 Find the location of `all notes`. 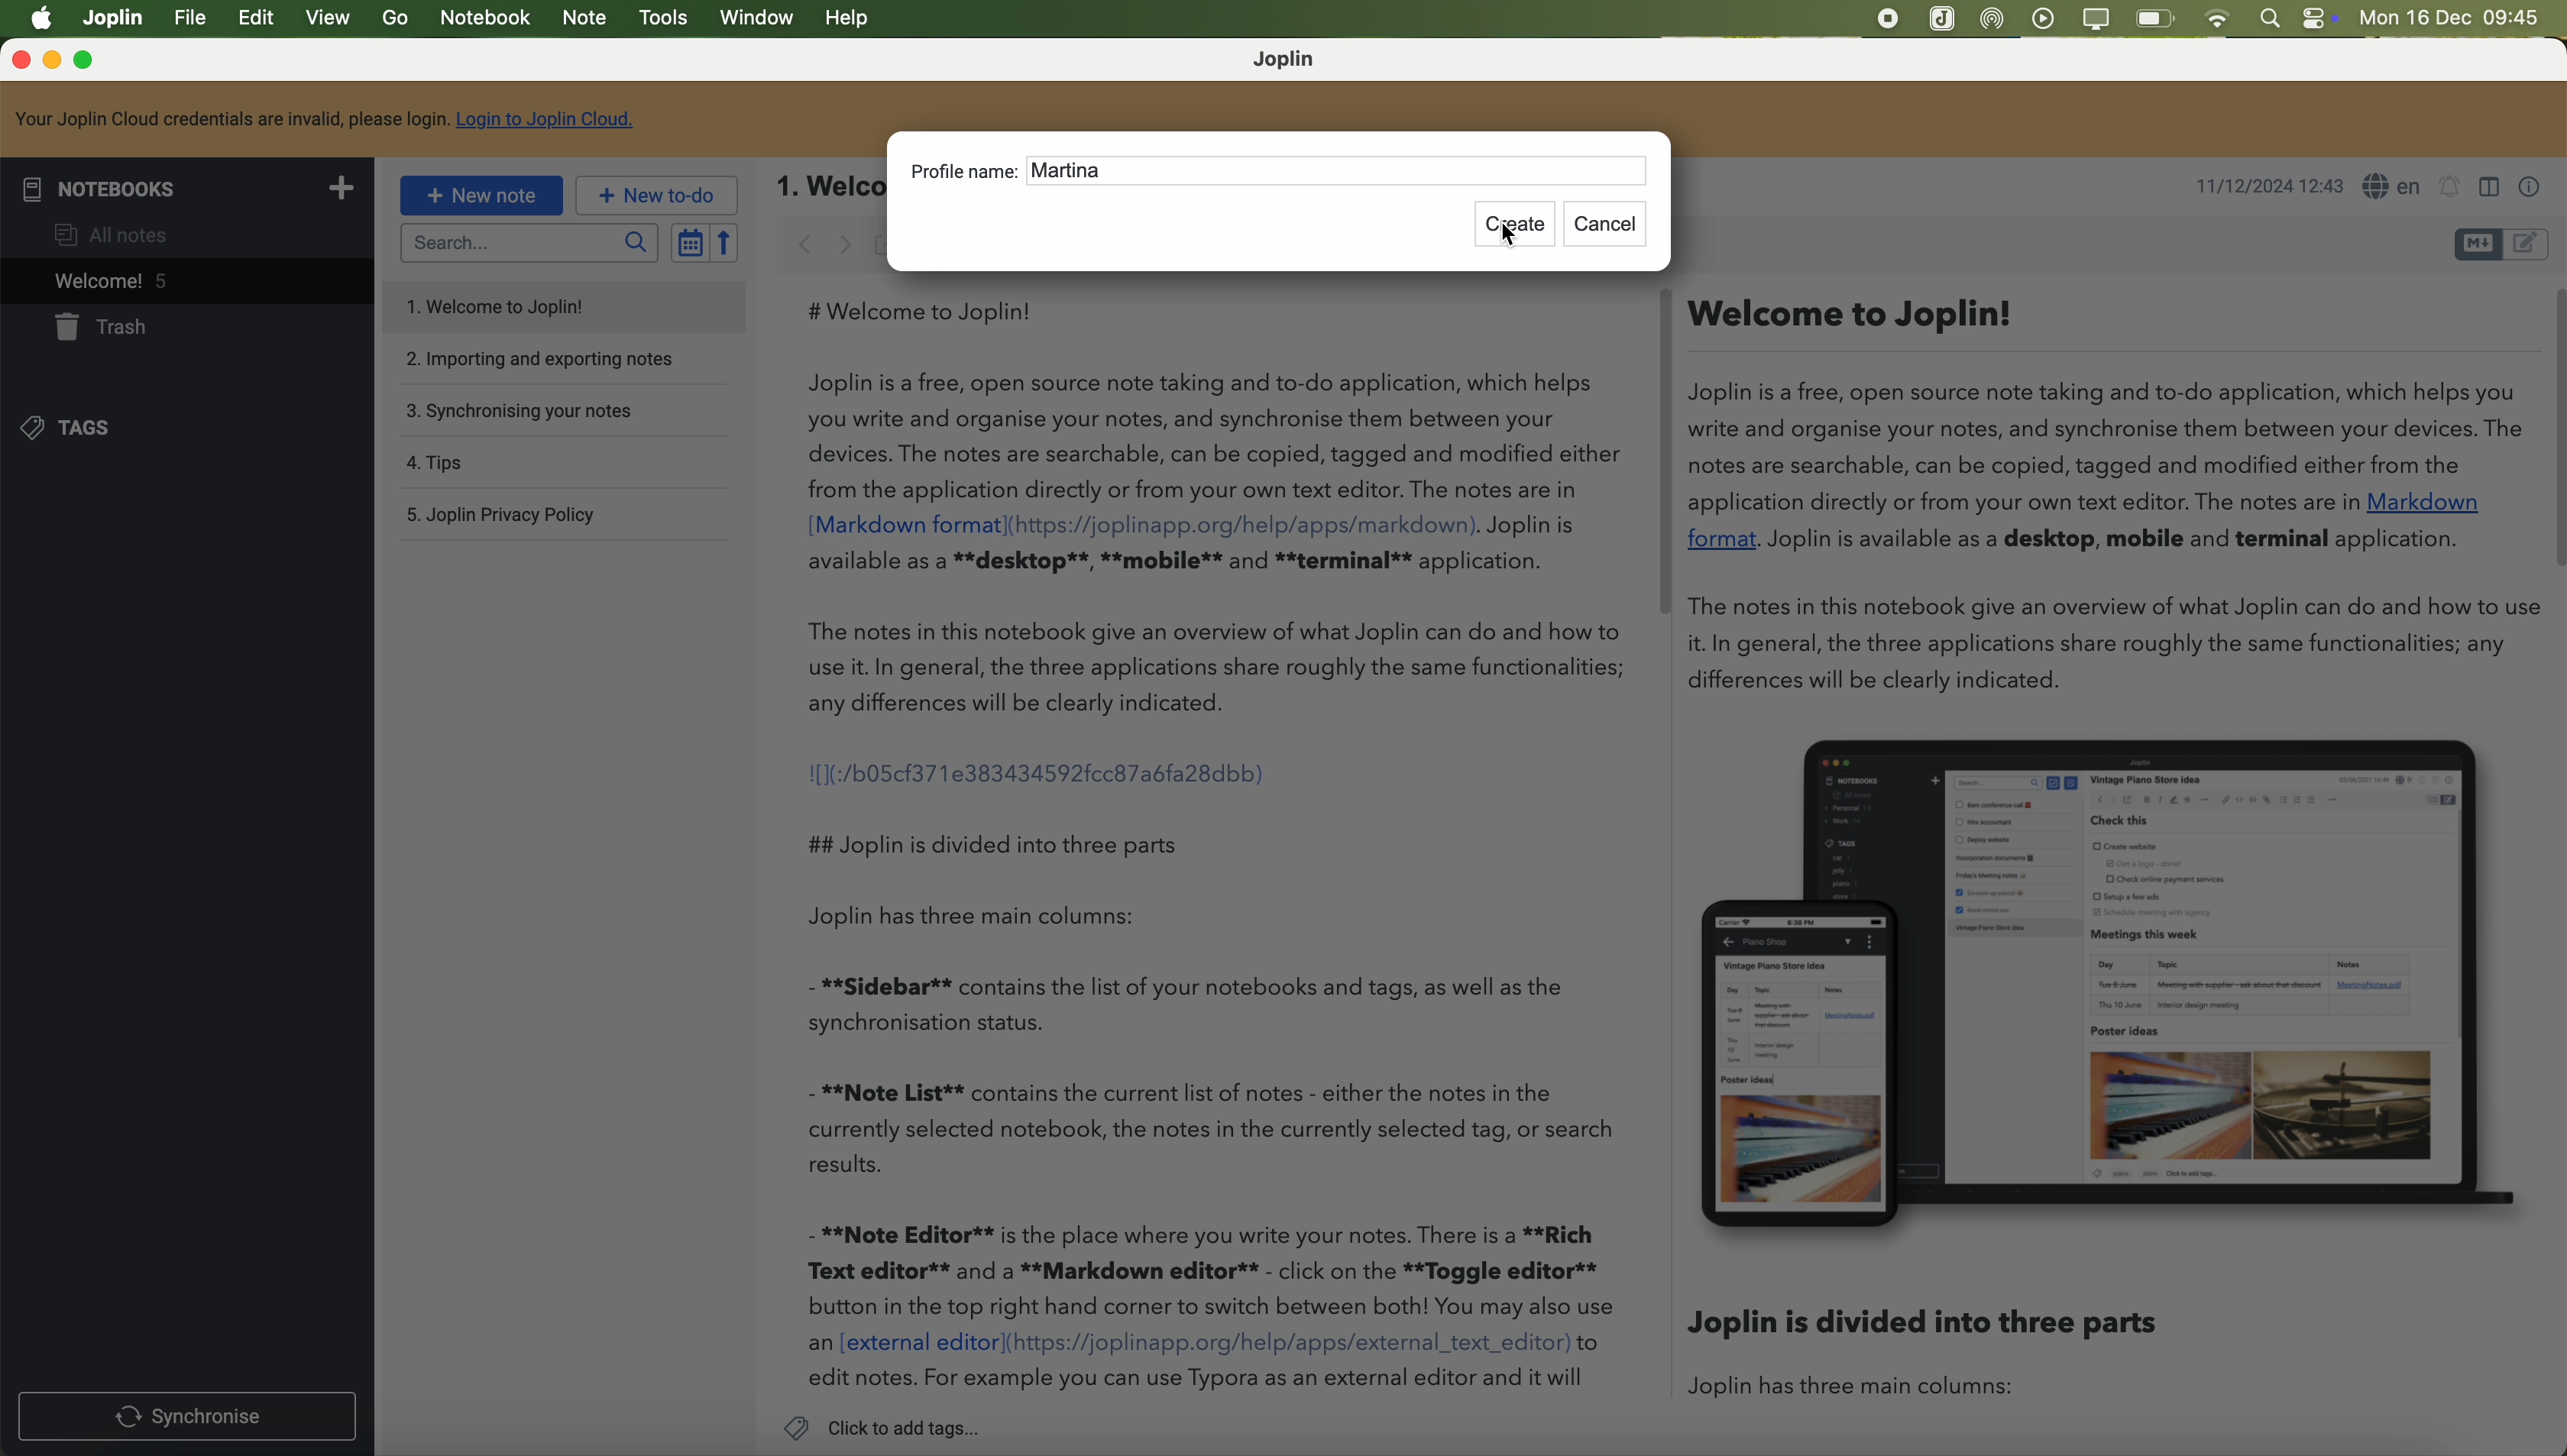

all notes is located at coordinates (117, 231).